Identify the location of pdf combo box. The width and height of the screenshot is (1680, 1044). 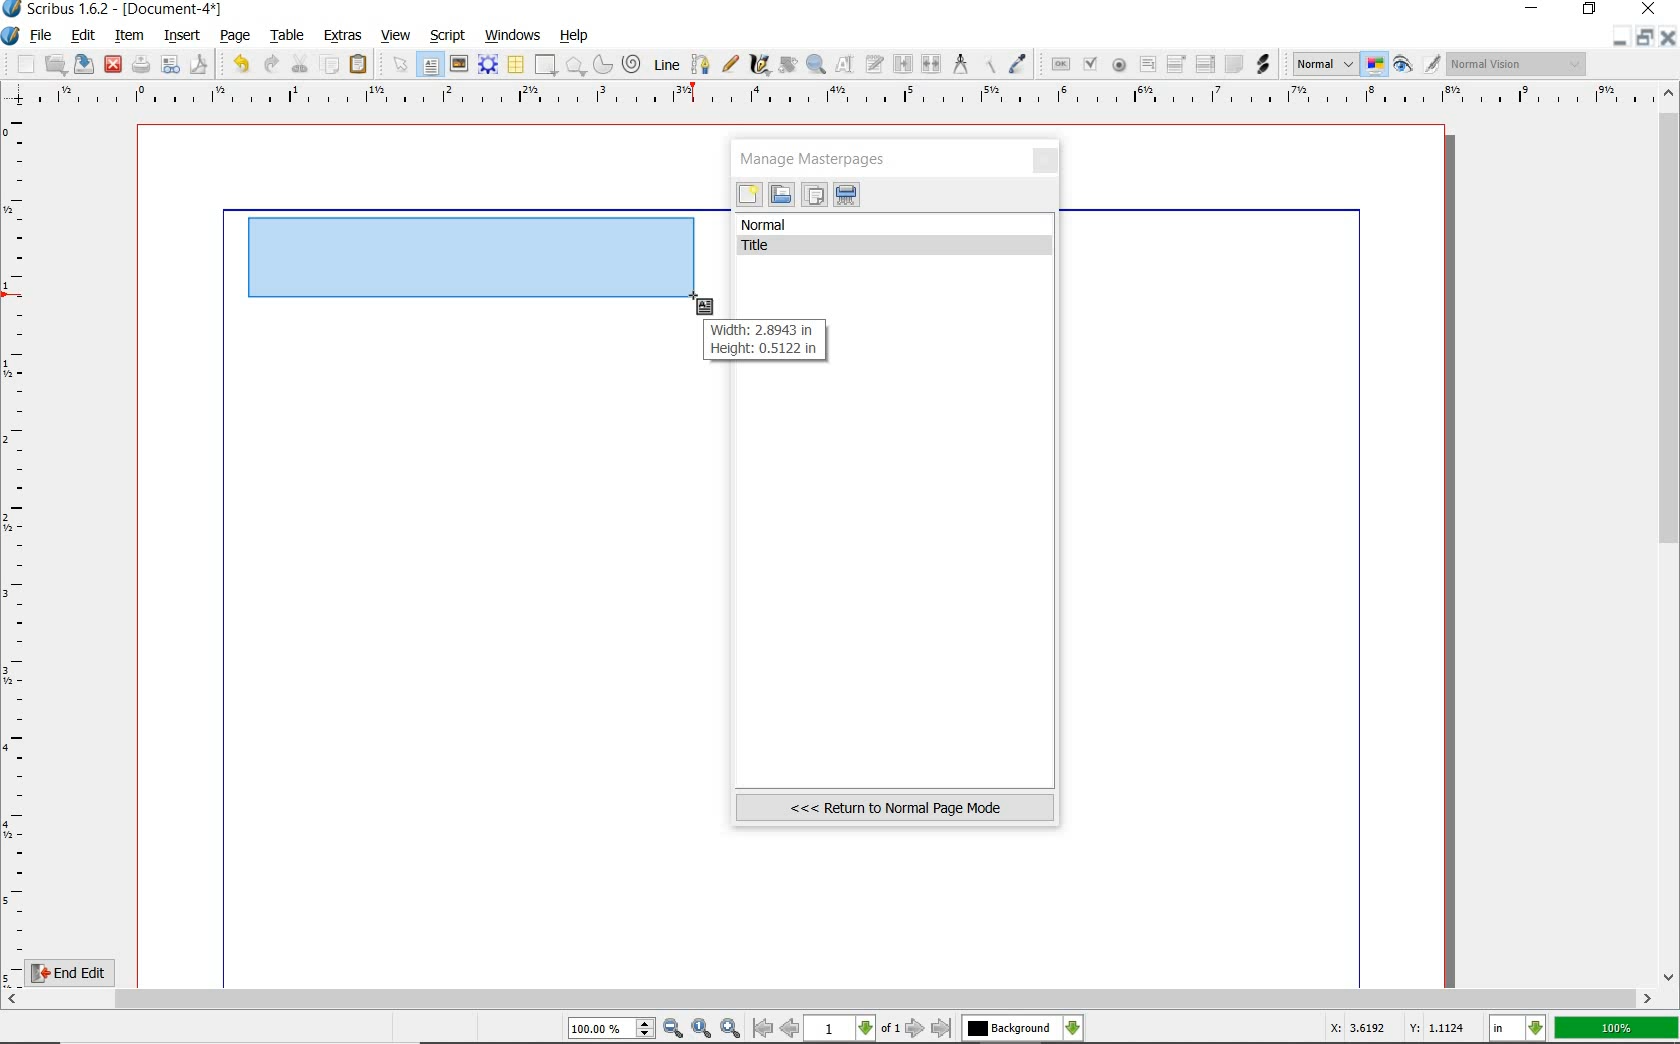
(1177, 63).